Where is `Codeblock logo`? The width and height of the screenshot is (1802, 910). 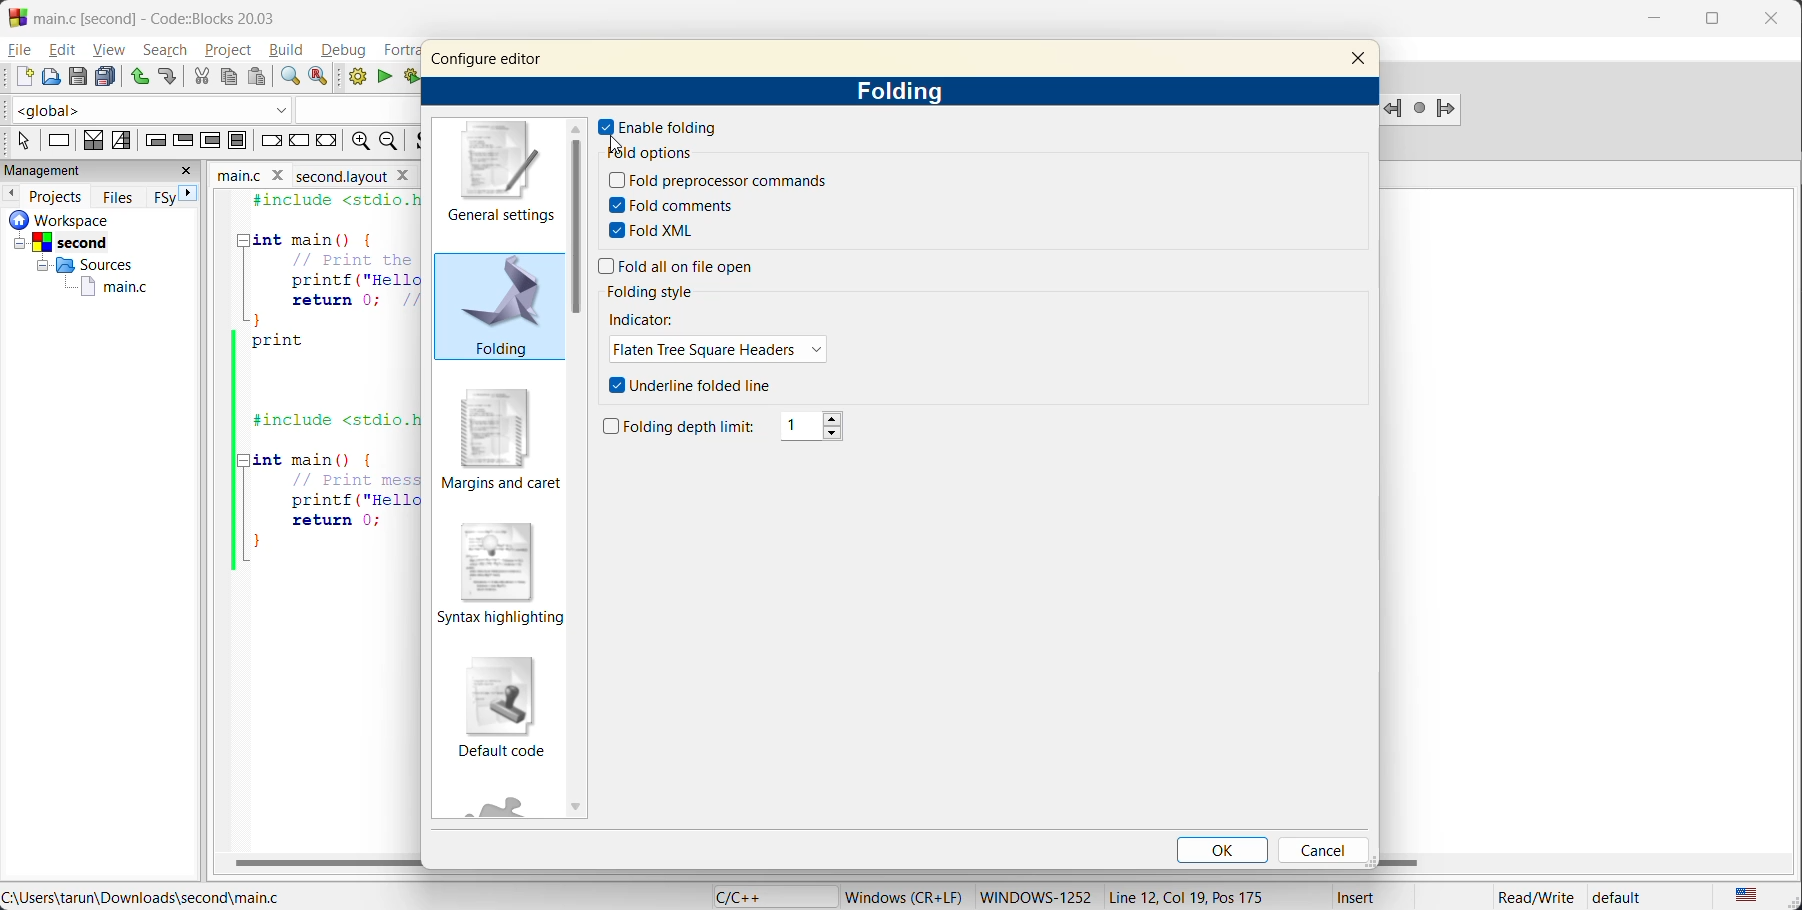 Codeblock logo is located at coordinates (14, 16).